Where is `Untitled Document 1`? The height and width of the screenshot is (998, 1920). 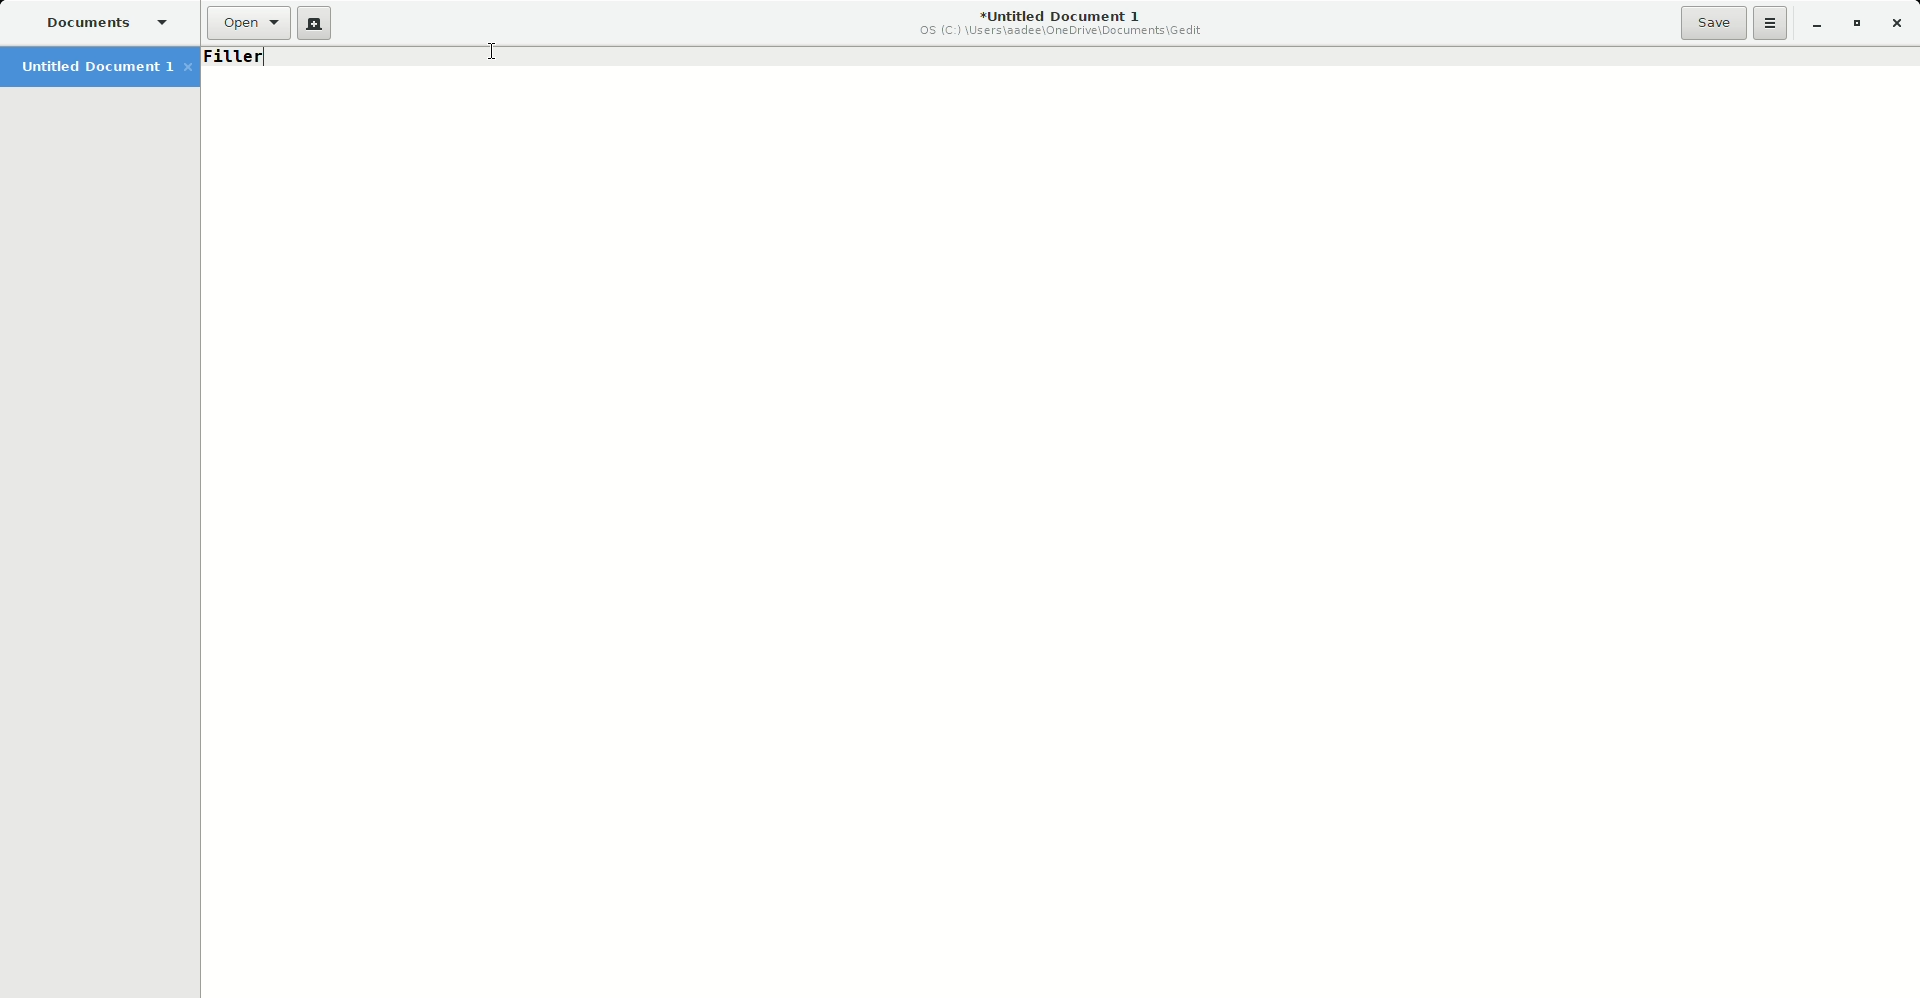 Untitled Document 1 is located at coordinates (103, 68).